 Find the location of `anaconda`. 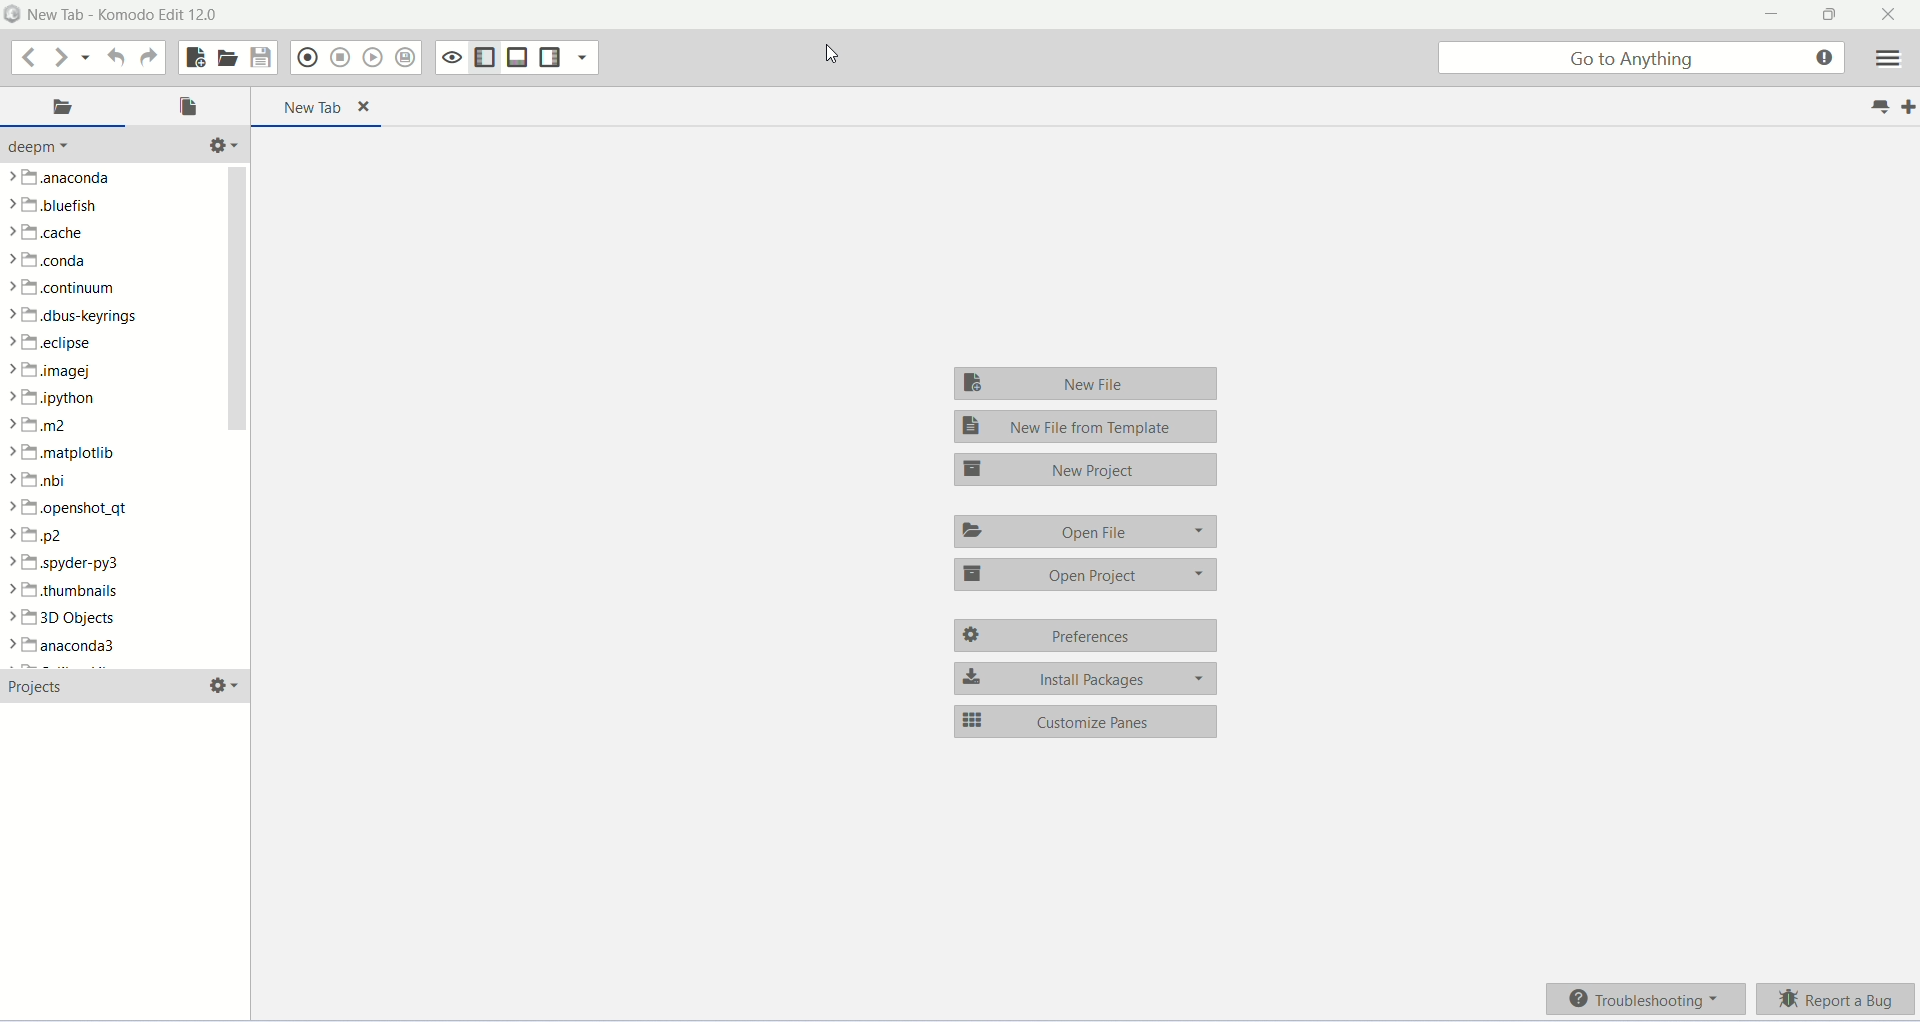

anaconda is located at coordinates (67, 648).